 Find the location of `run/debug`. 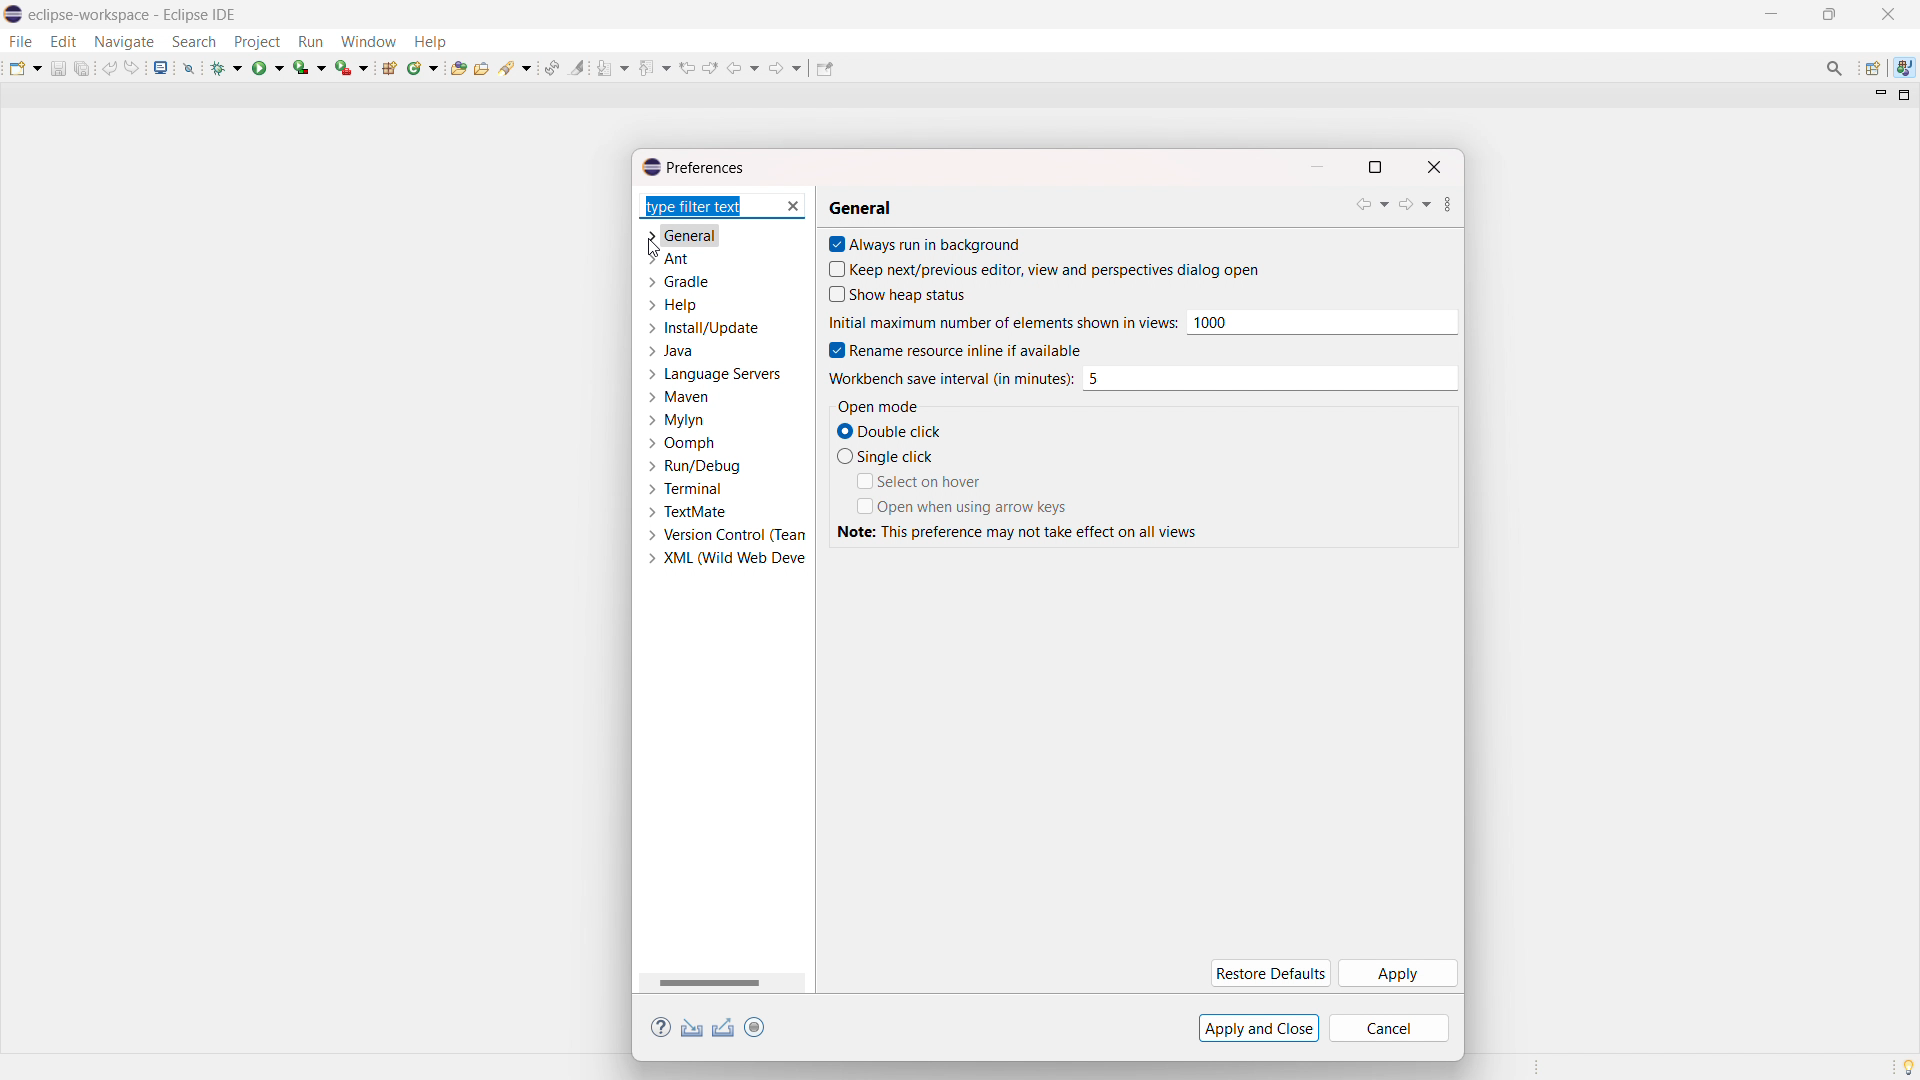

run/debug is located at coordinates (695, 465).